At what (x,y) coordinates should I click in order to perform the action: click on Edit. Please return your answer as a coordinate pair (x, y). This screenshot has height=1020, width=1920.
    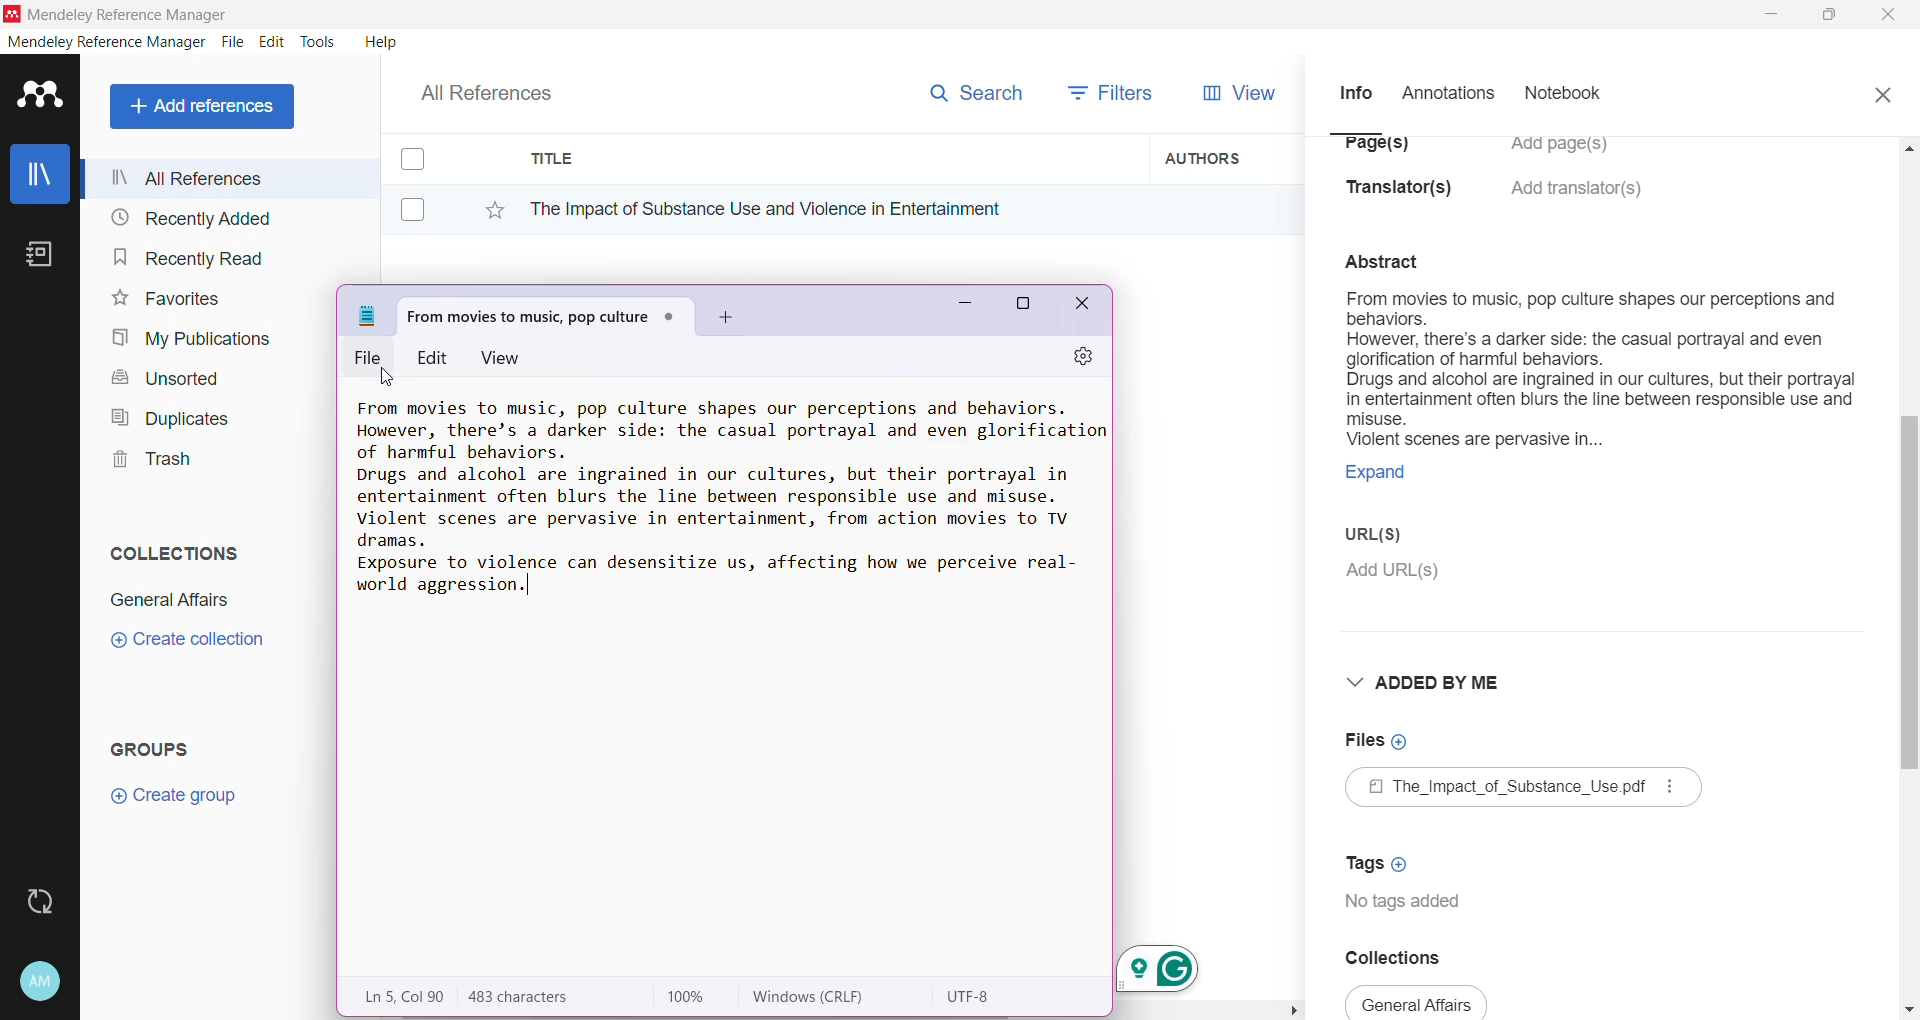
    Looking at the image, I should click on (272, 42).